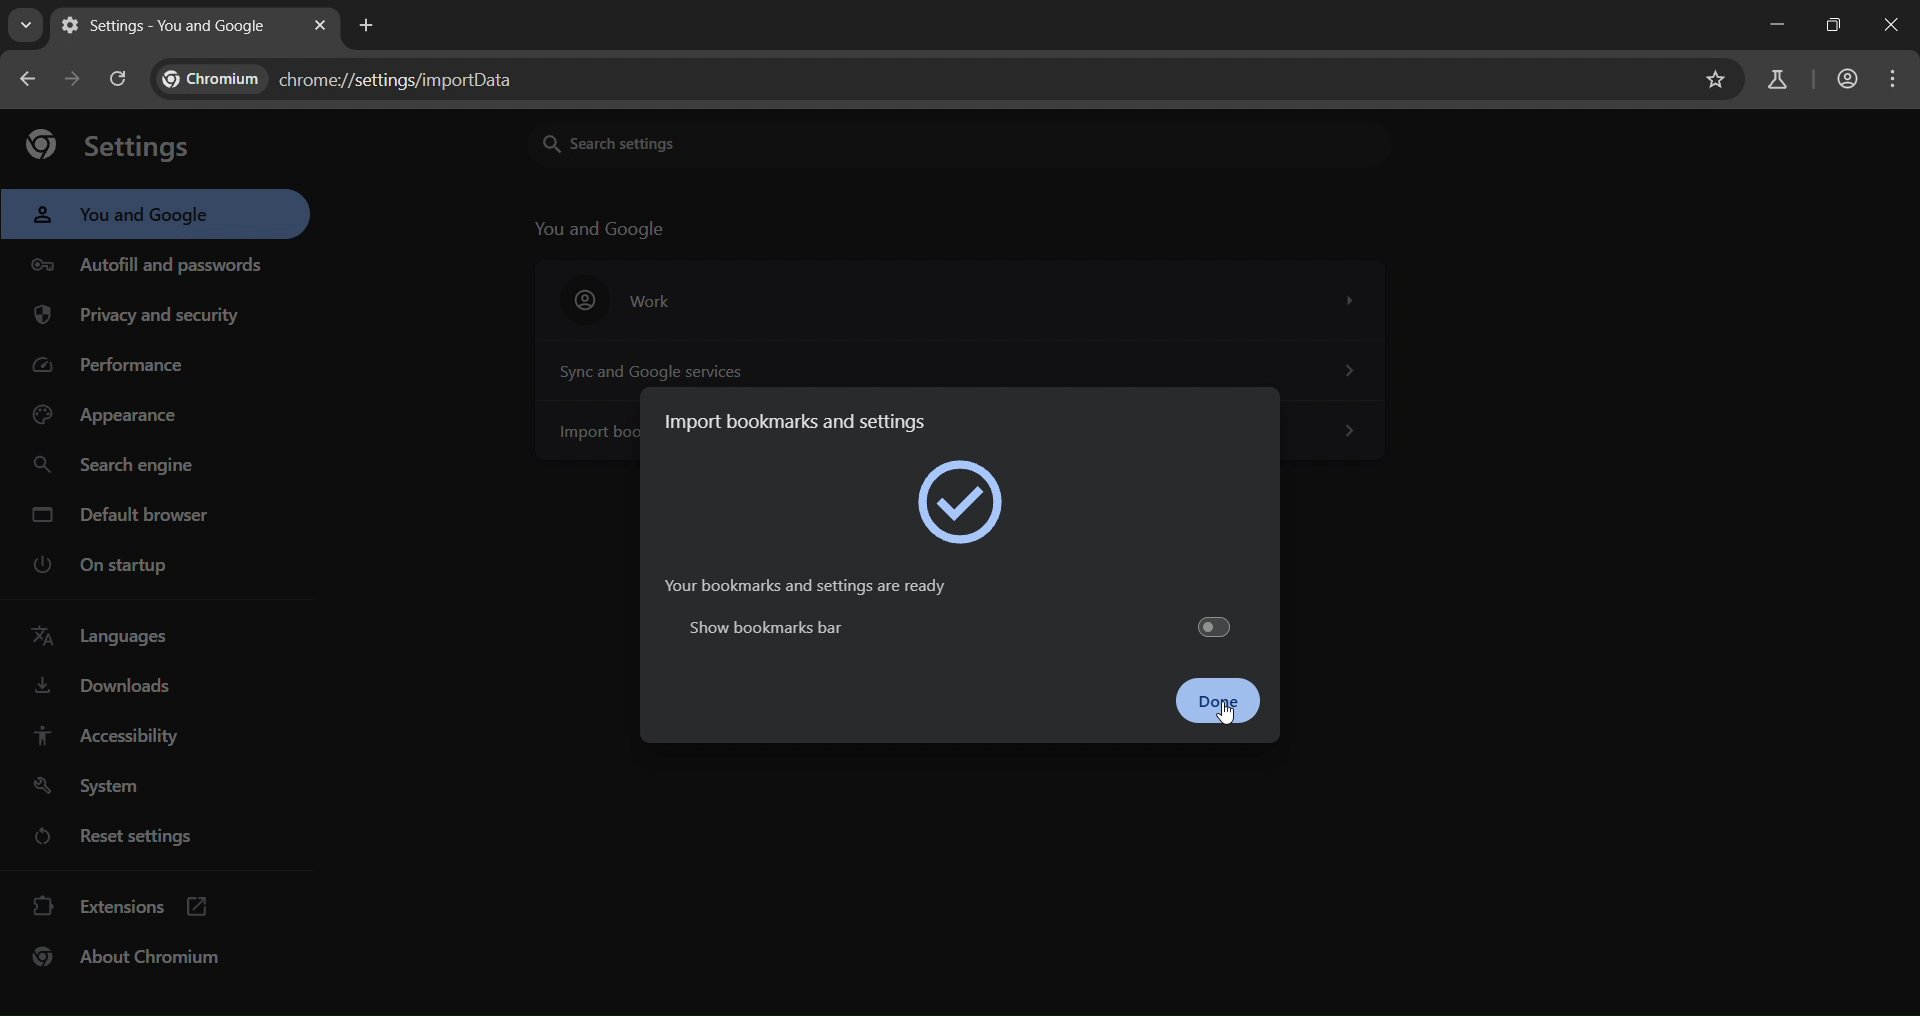  What do you see at coordinates (116, 463) in the screenshot?
I see `earch engine` at bounding box center [116, 463].